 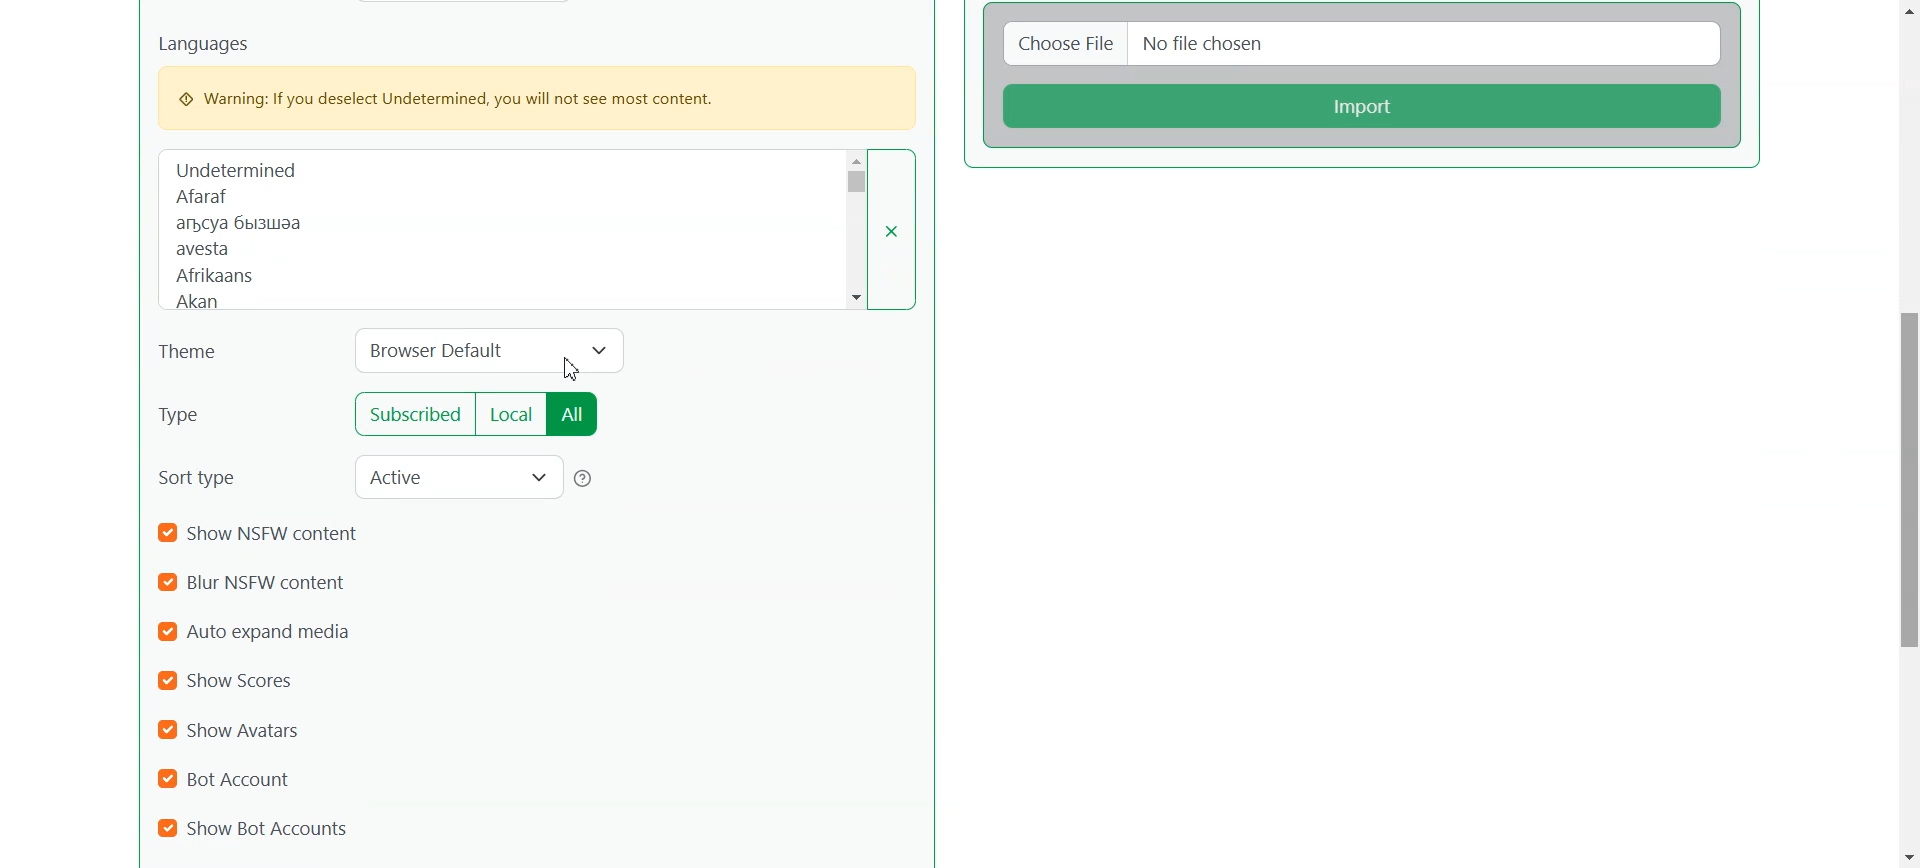 What do you see at coordinates (506, 228) in the screenshot?
I see `Languages` at bounding box center [506, 228].